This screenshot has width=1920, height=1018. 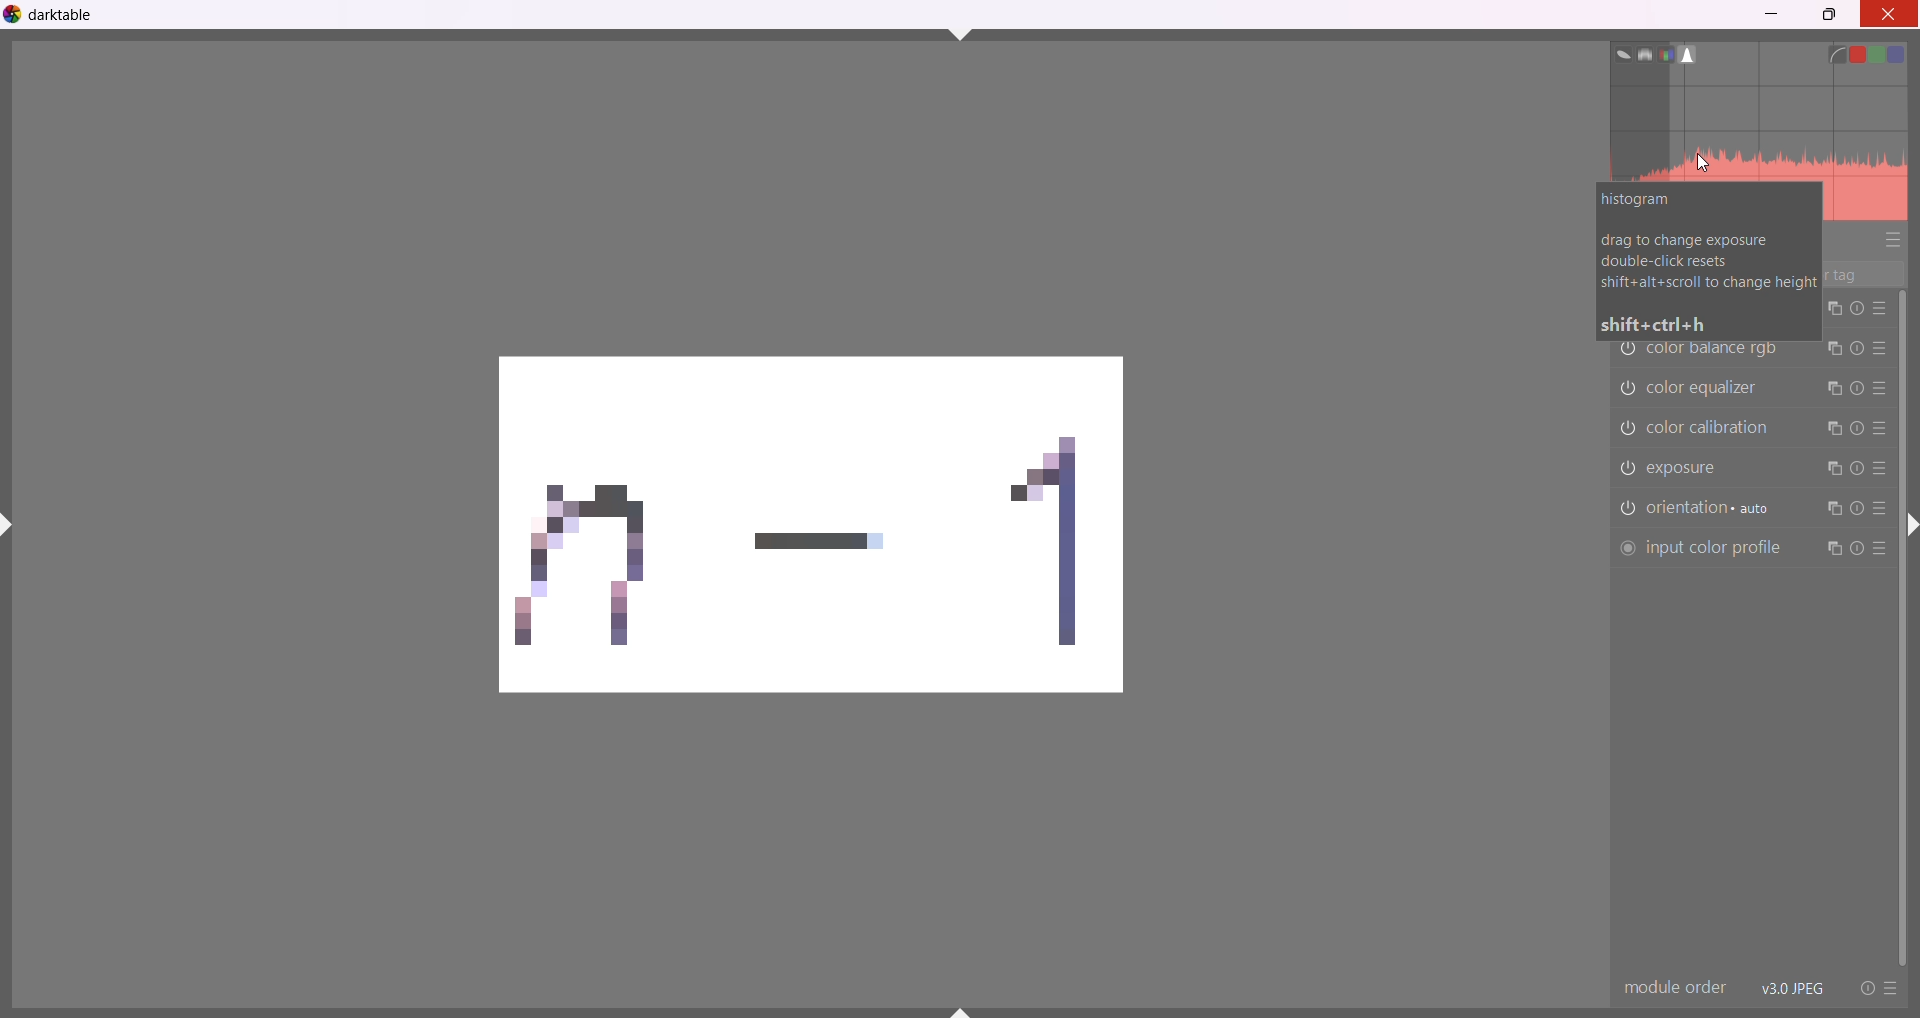 What do you see at coordinates (1858, 350) in the screenshot?
I see `reset parameters` at bounding box center [1858, 350].